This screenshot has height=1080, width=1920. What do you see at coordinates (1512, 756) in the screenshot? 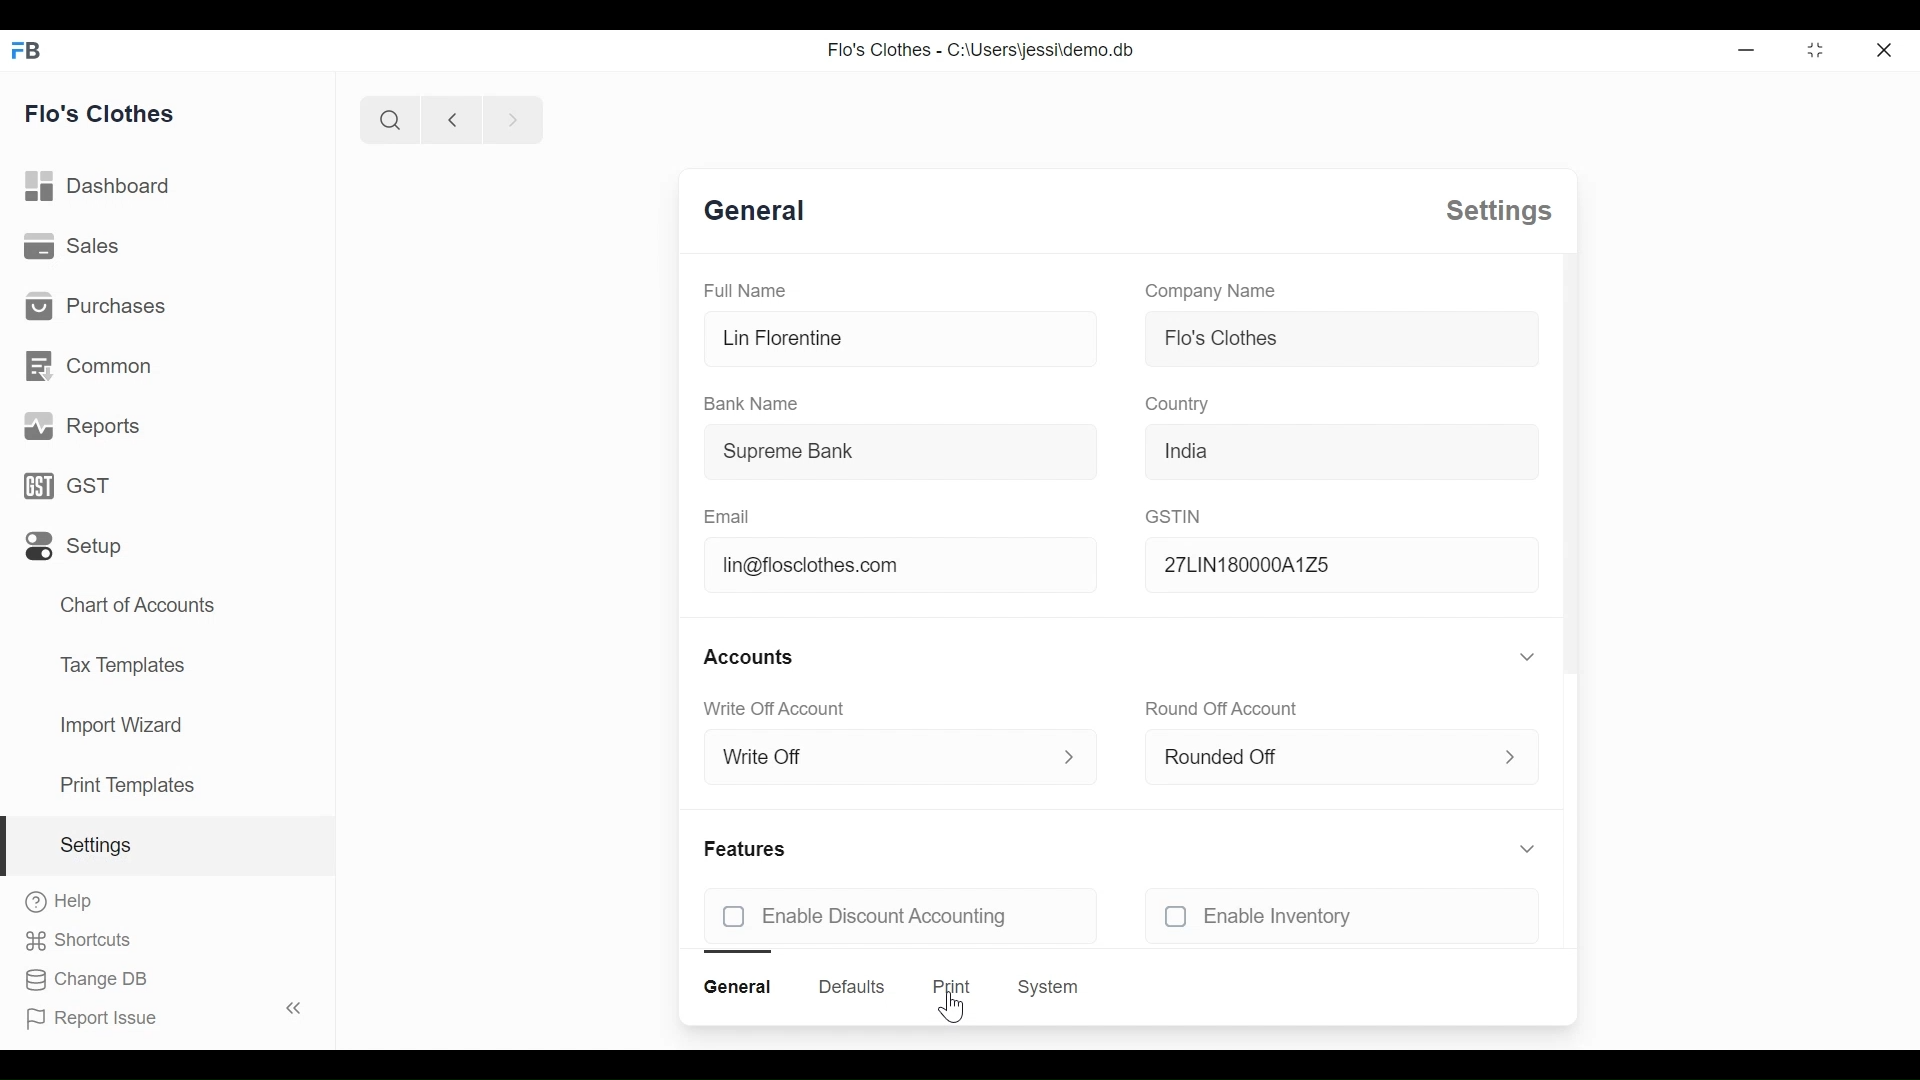
I see `account information` at bounding box center [1512, 756].